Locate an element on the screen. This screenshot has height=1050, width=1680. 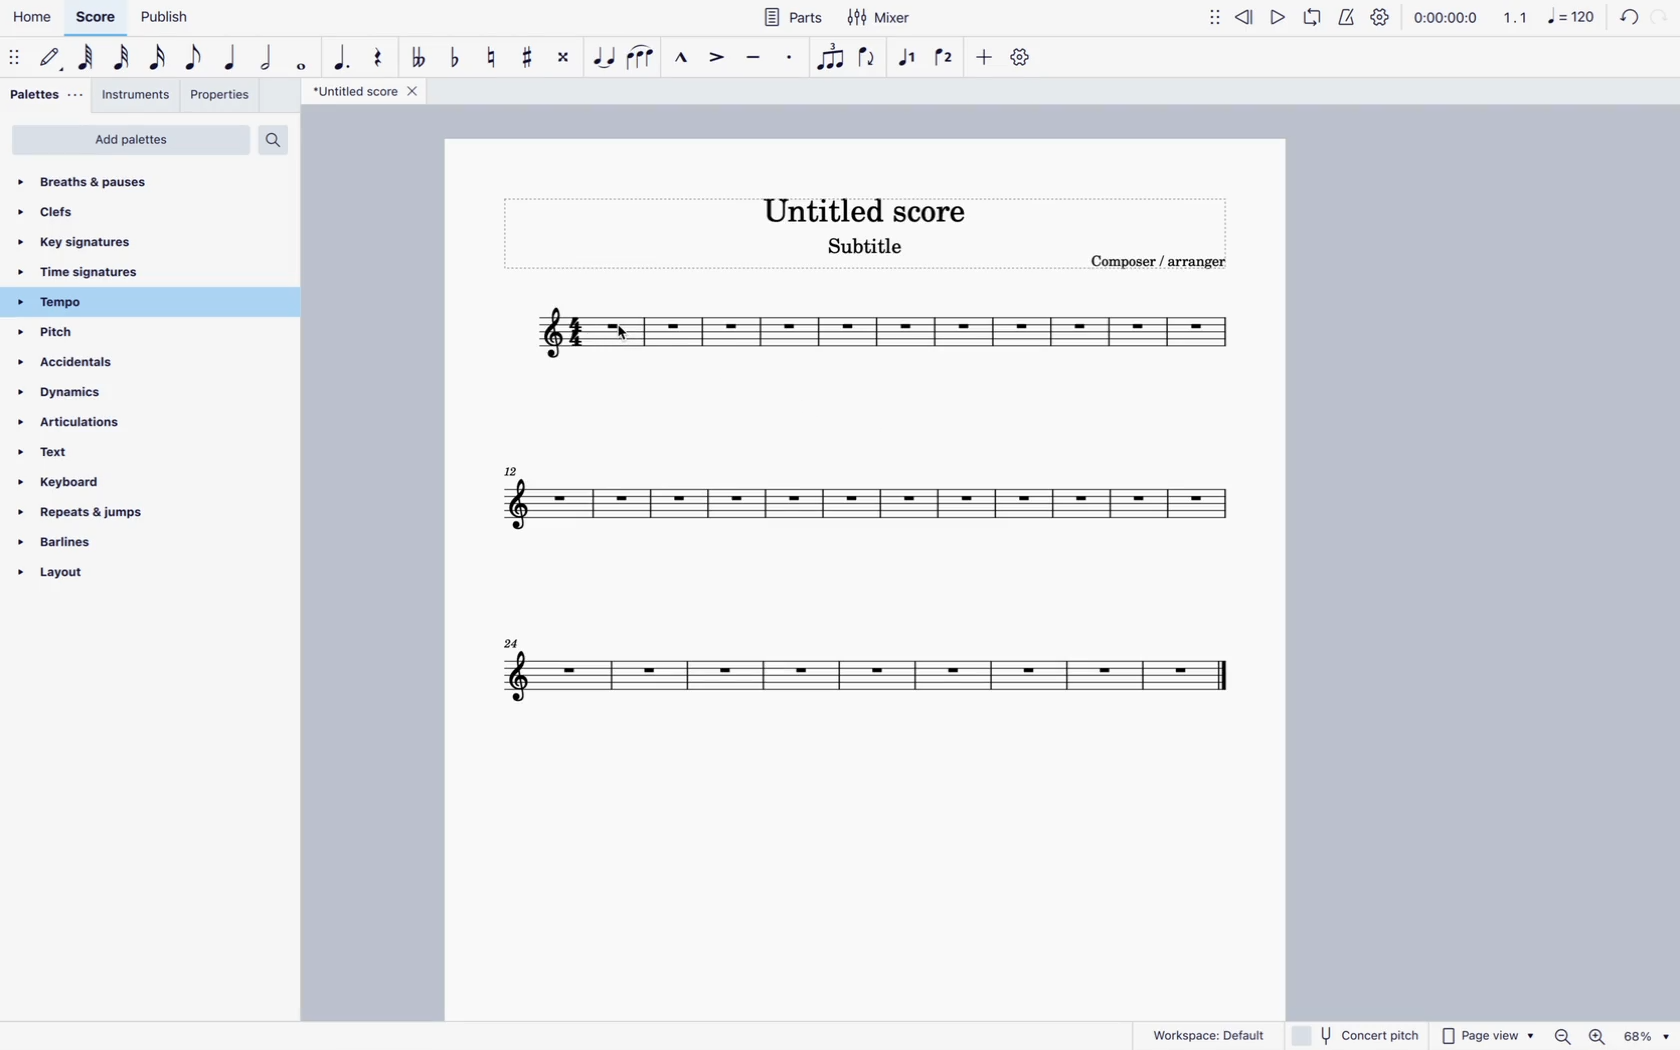
loop playback is located at coordinates (1312, 17).